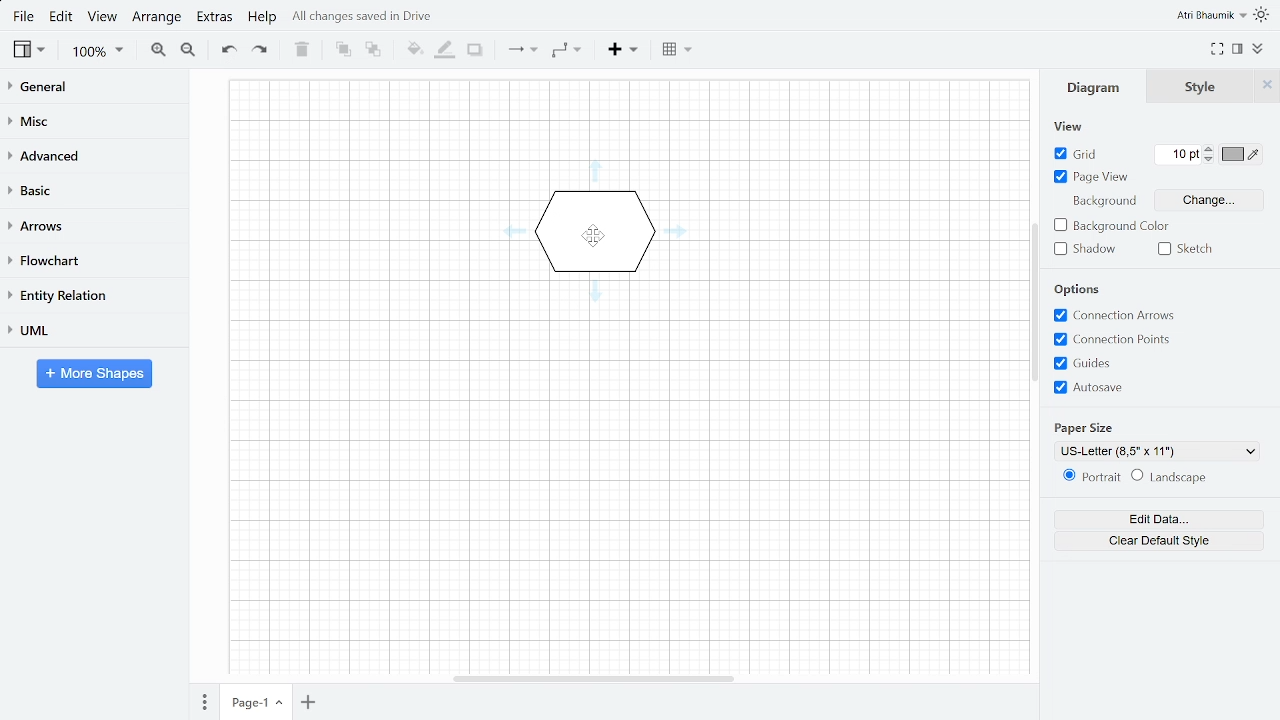 This screenshot has width=1280, height=720. I want to click on Delete, so click(302, 51).